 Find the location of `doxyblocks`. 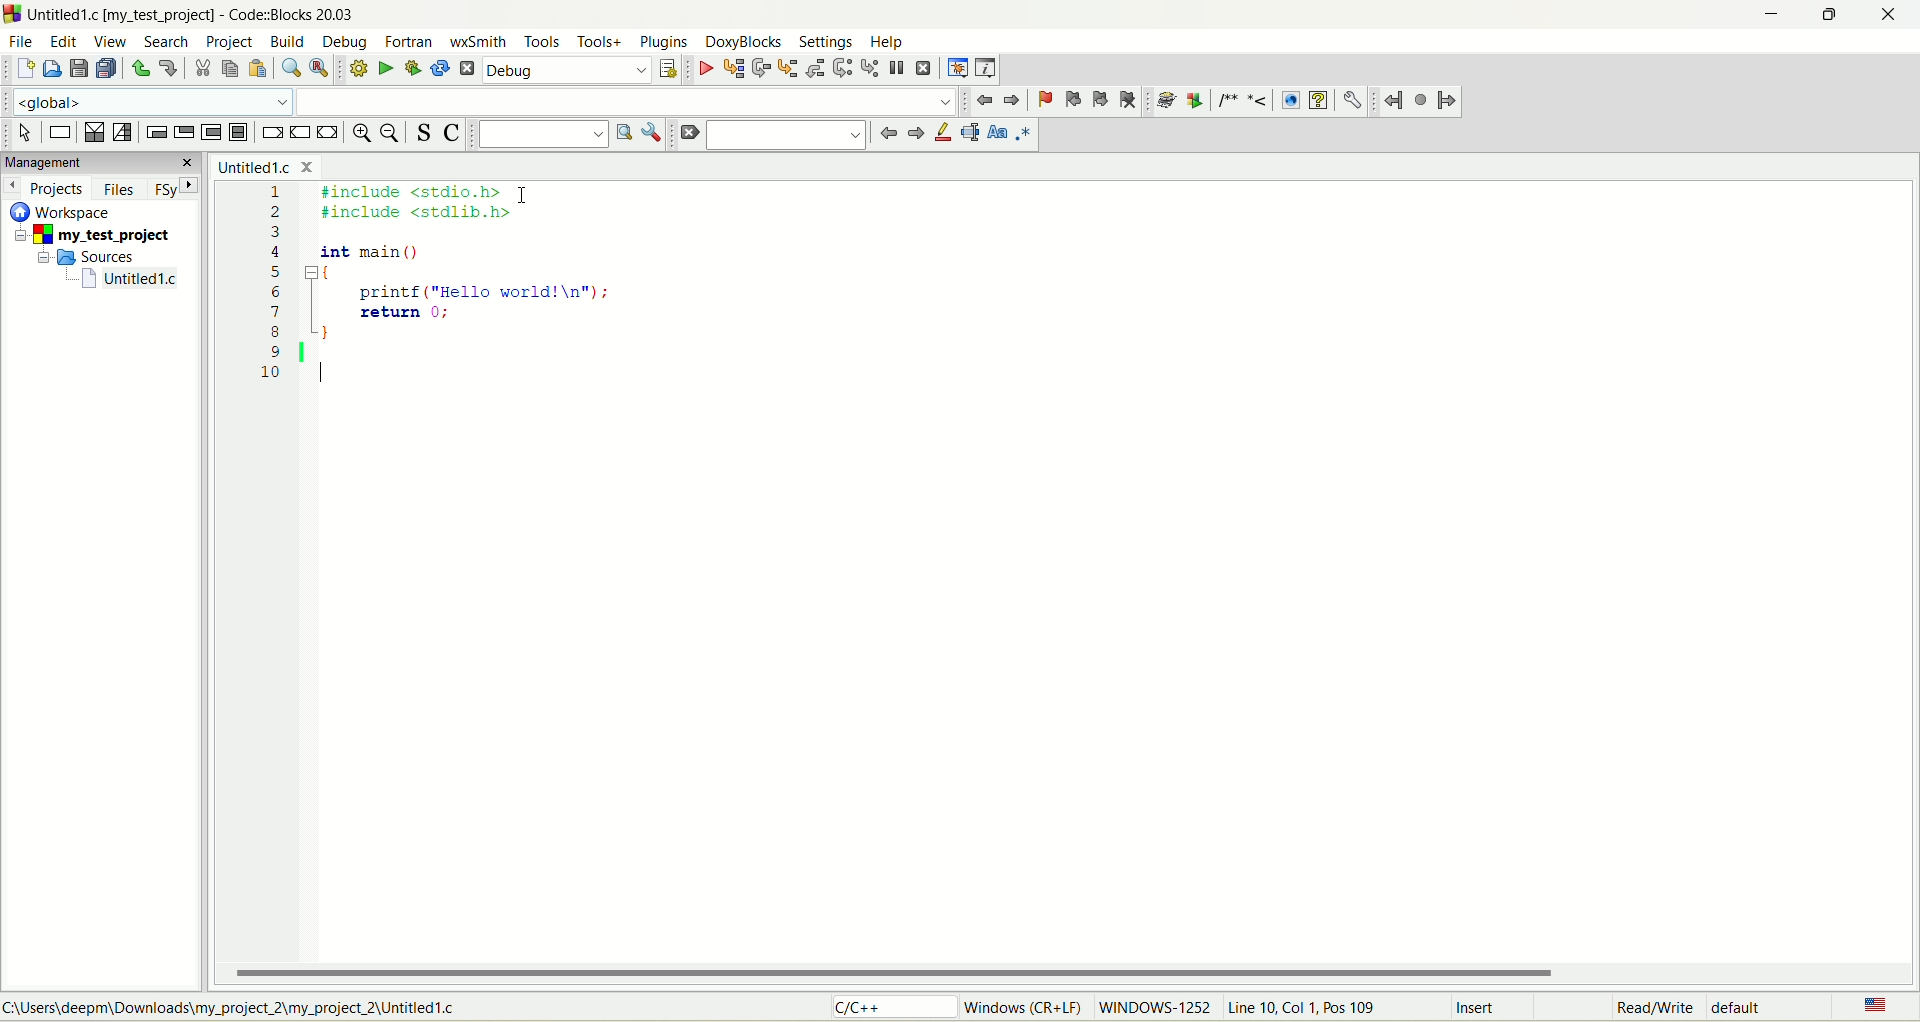

doxyblocks is located at coordinates (741, 41).